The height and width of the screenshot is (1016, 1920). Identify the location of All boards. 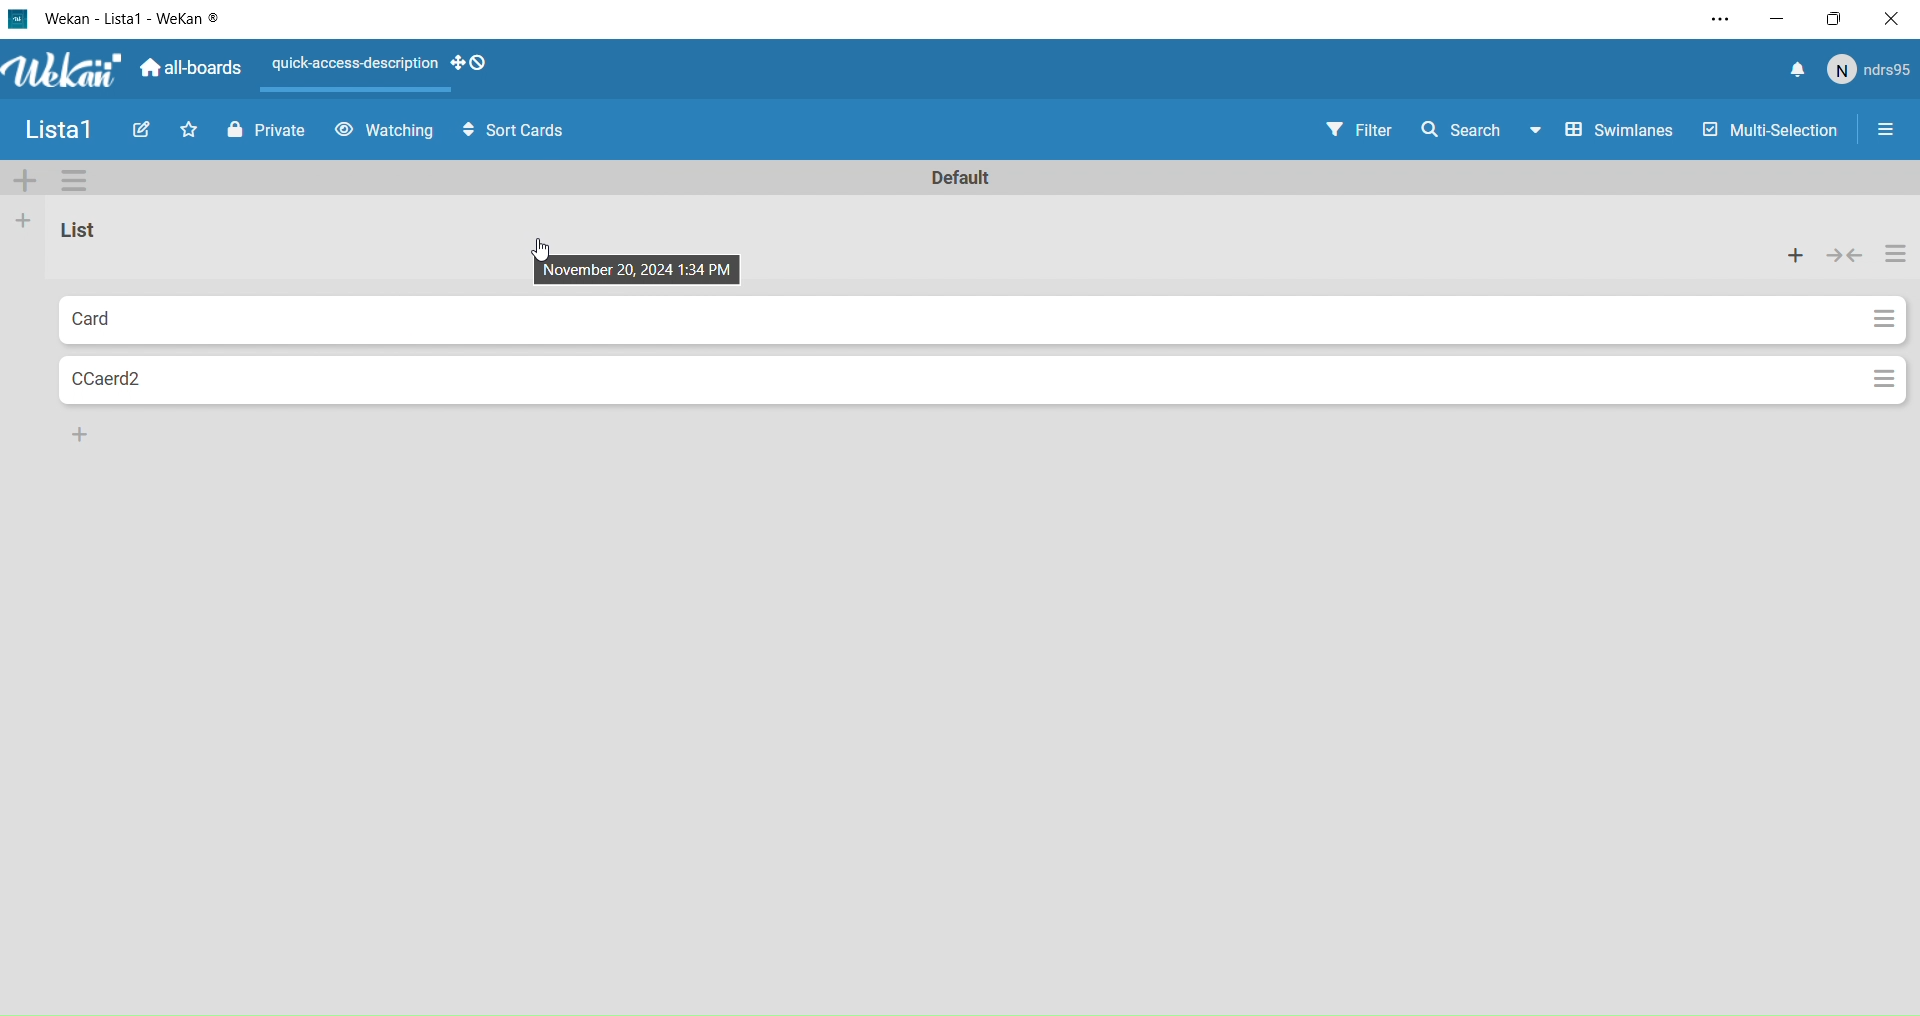
(193, 71).